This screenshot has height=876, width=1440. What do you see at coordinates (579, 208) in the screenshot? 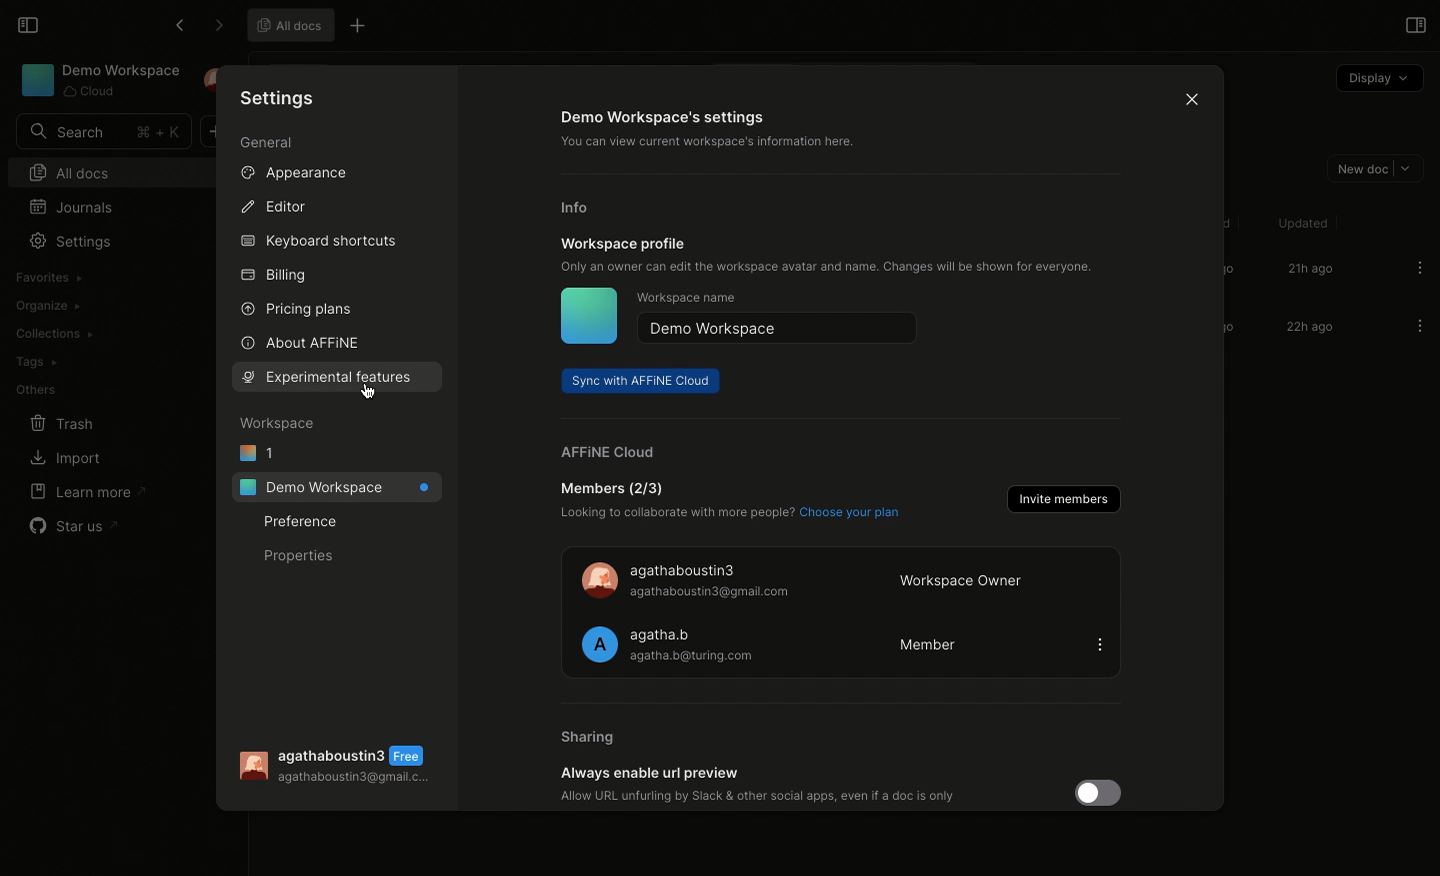
I see `Info` at bounding box center [579, 208].